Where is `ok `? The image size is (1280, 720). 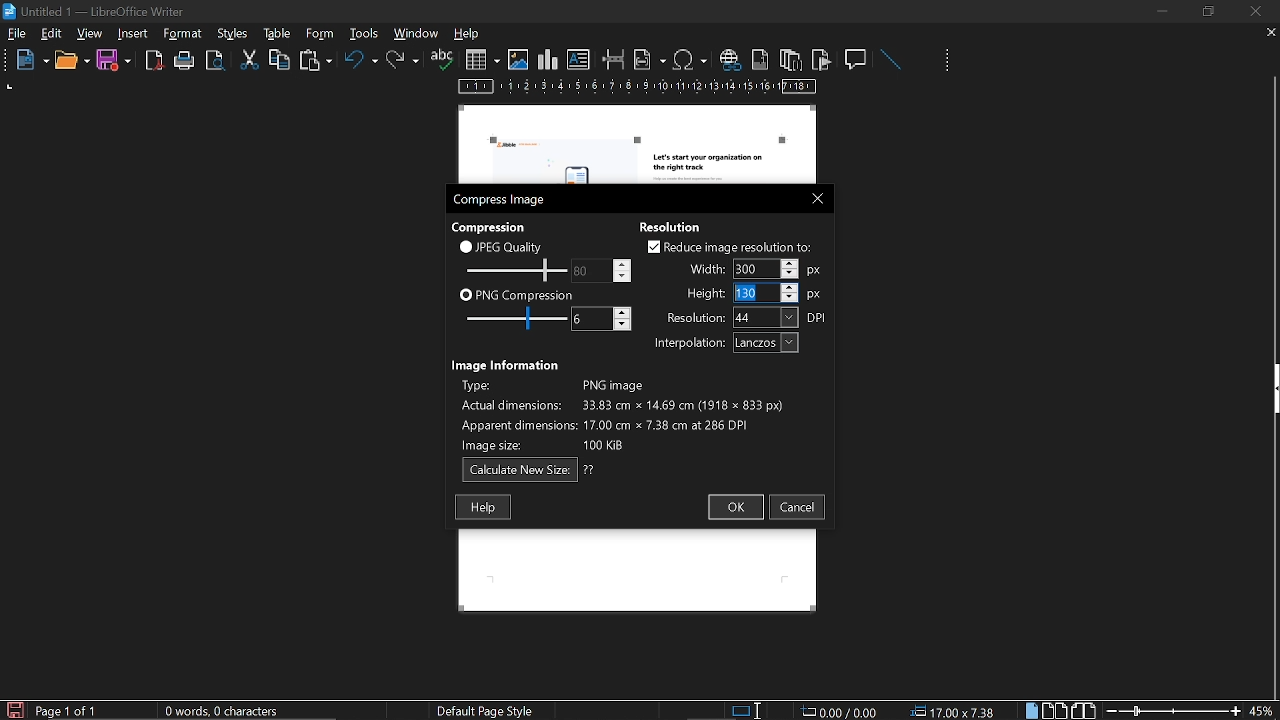 ok  is located at coordinates (734, 508).